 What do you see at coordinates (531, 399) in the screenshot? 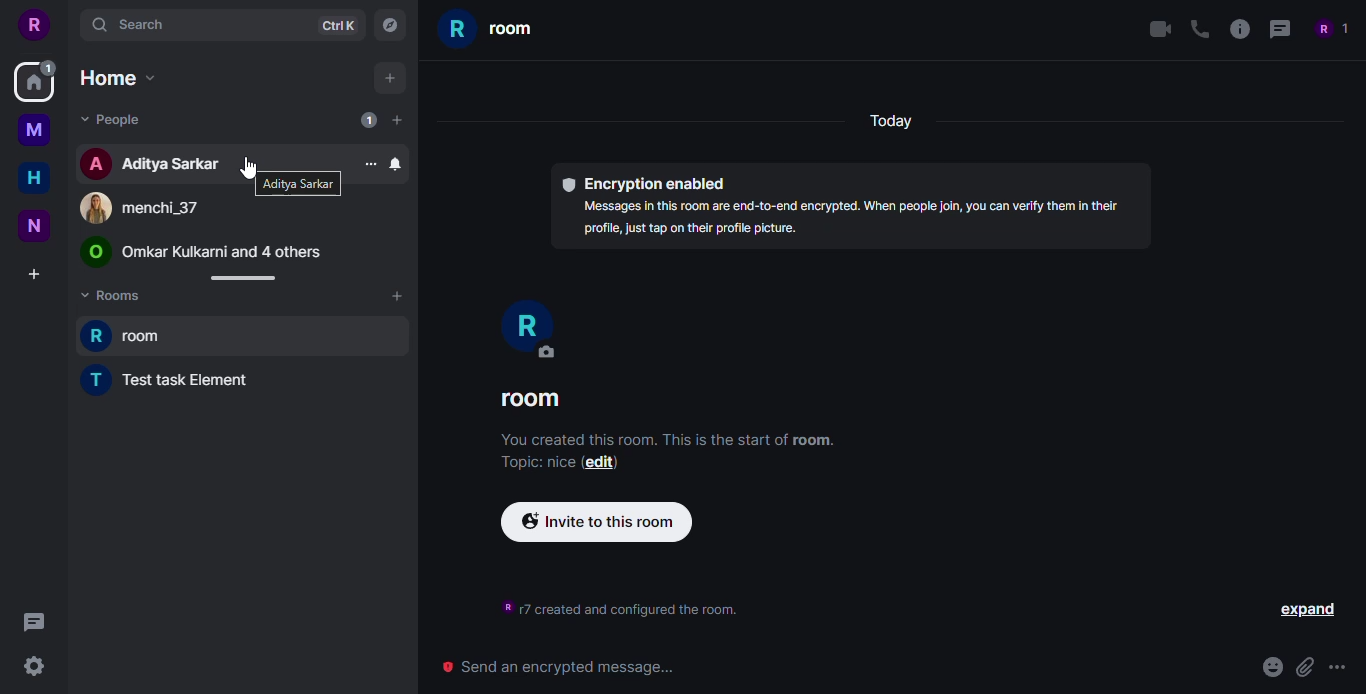
I see `room` at bounding box center [531, 399].